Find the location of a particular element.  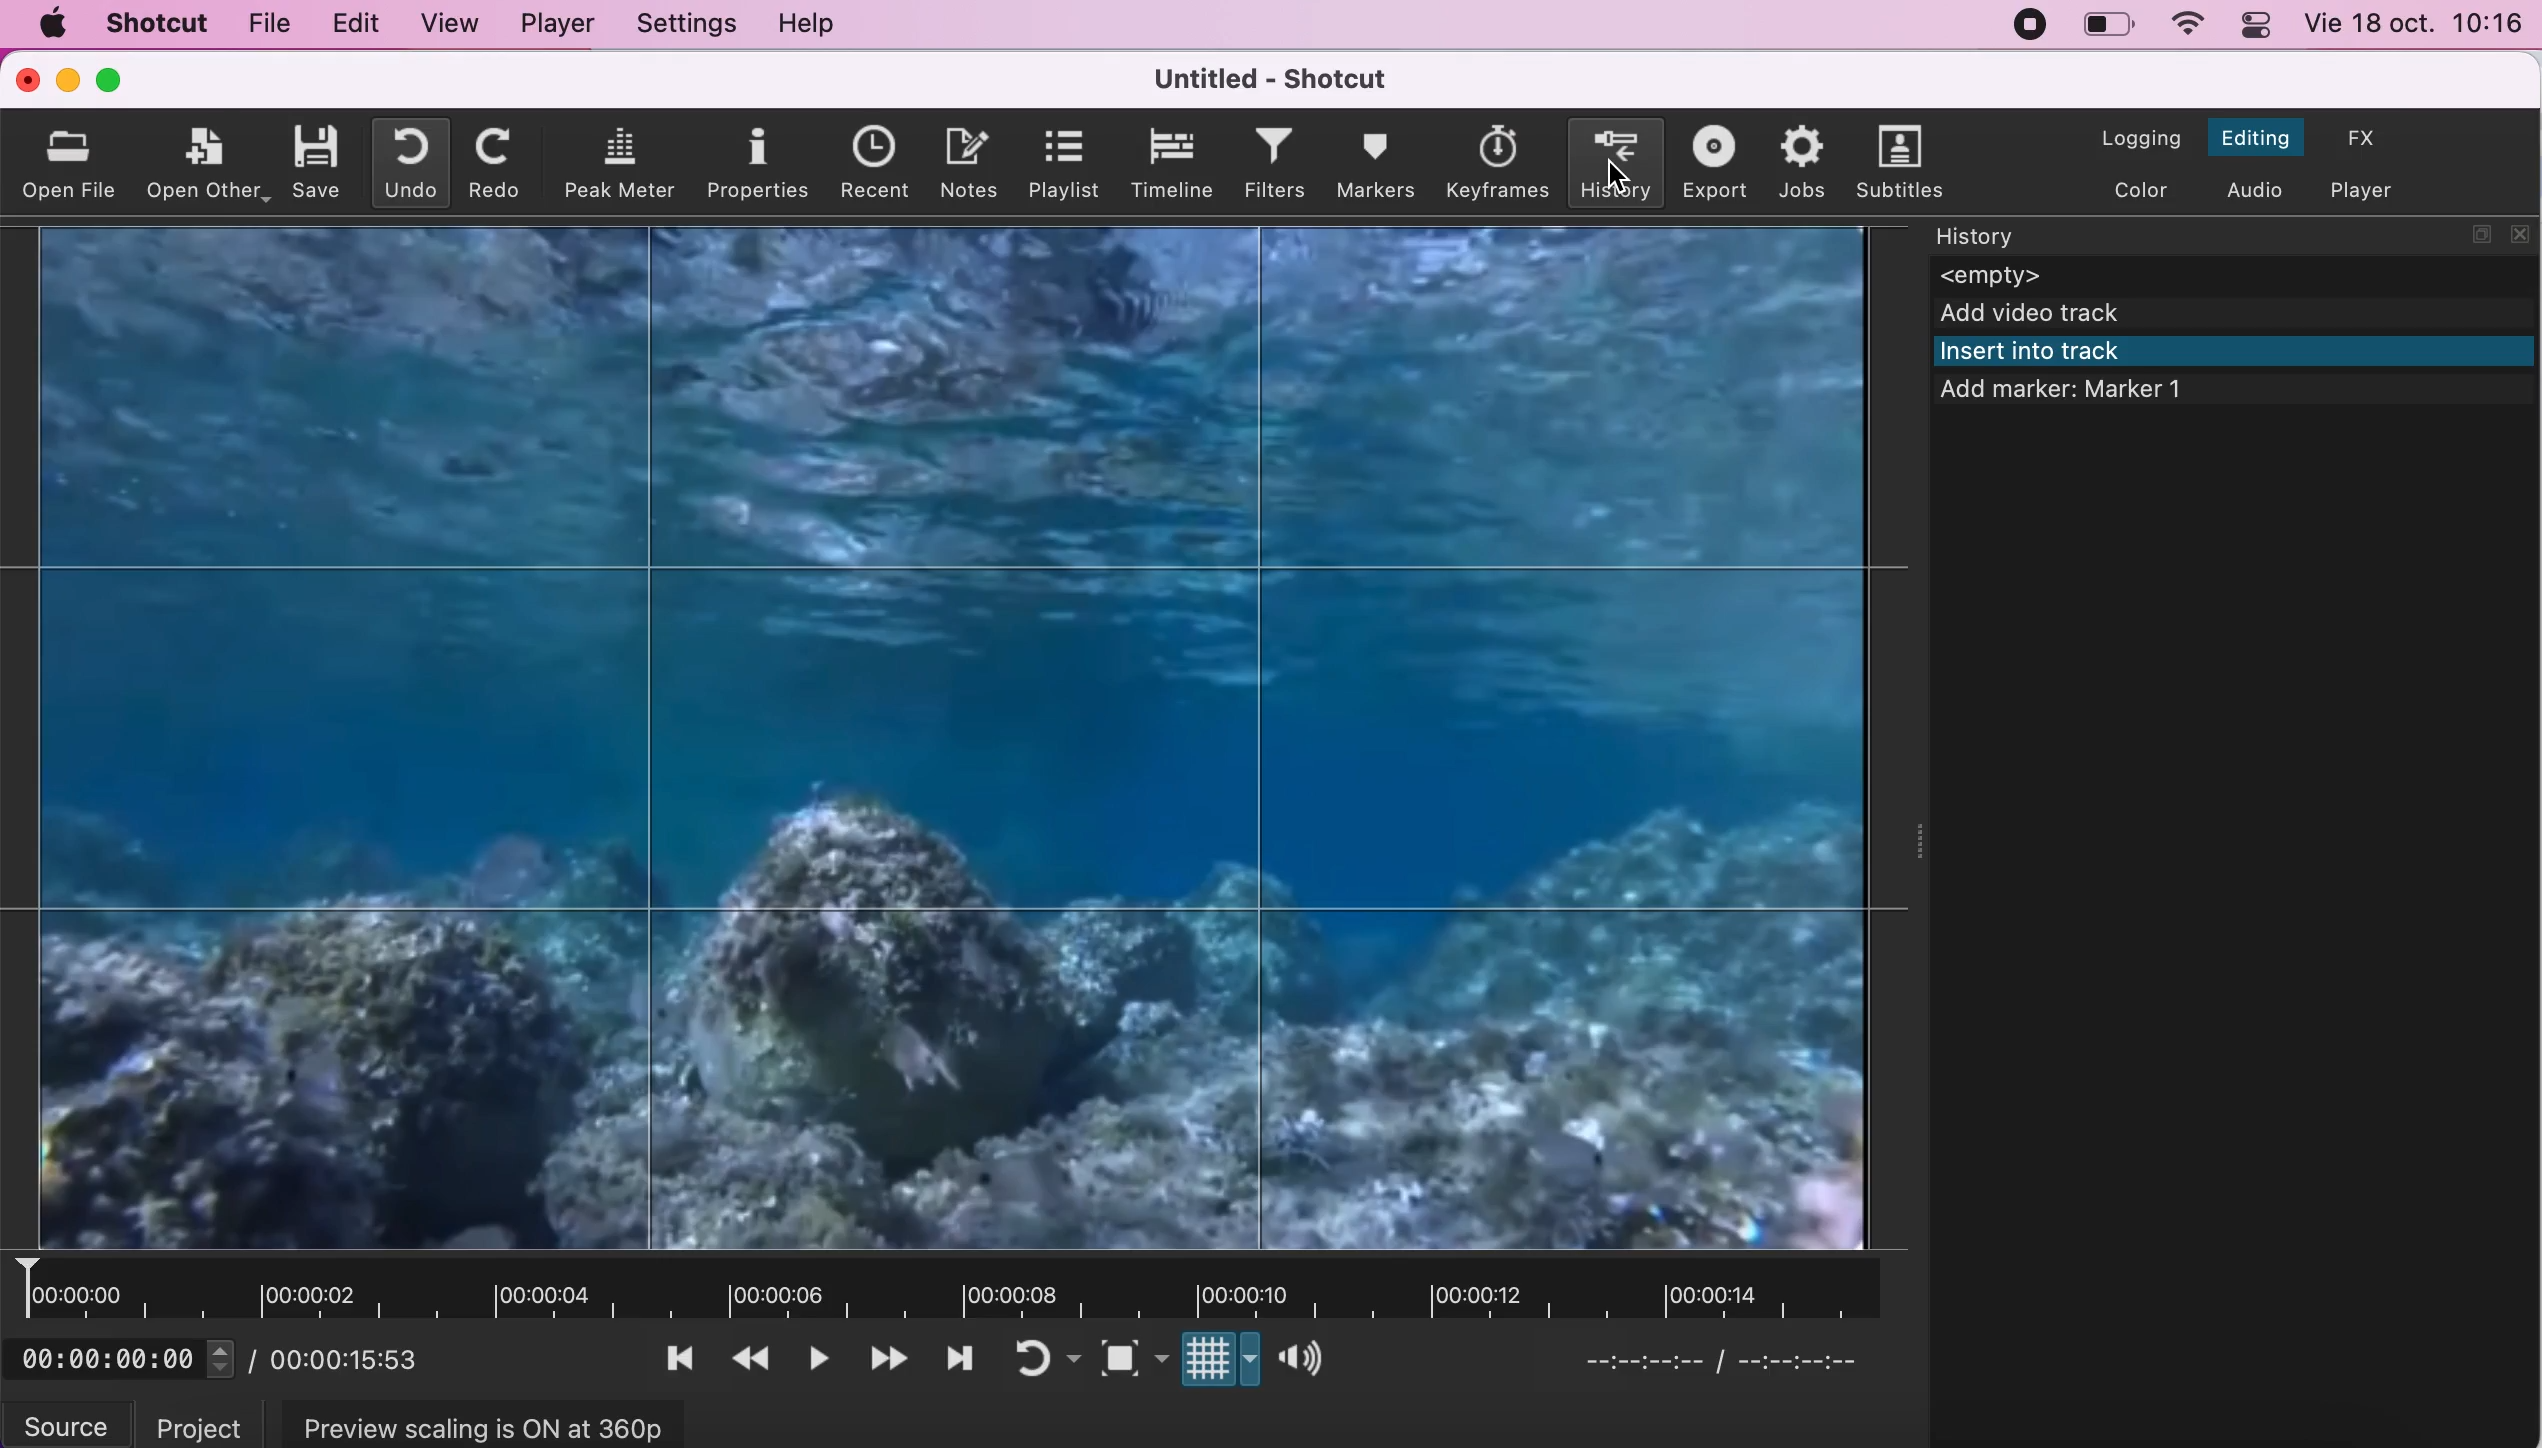

play quickly backwards is located at coordinates (761, 1354).